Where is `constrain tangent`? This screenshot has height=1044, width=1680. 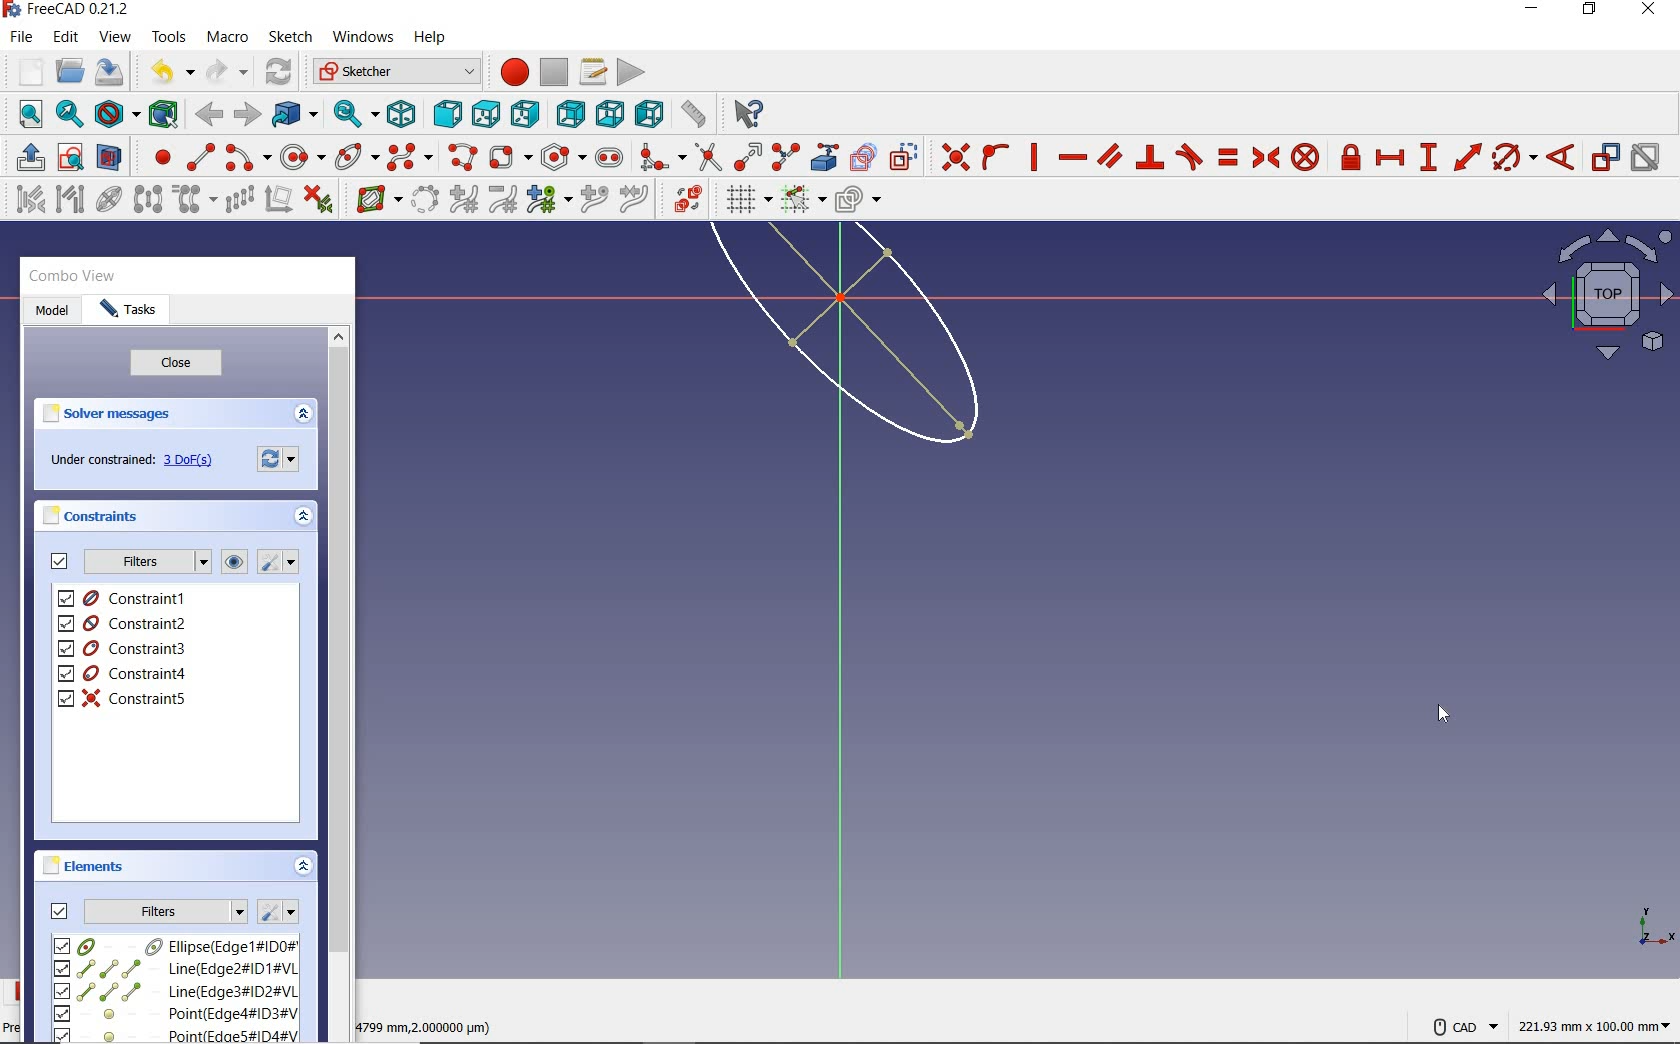 constrain tangent is located at coordinates (1190, 155).